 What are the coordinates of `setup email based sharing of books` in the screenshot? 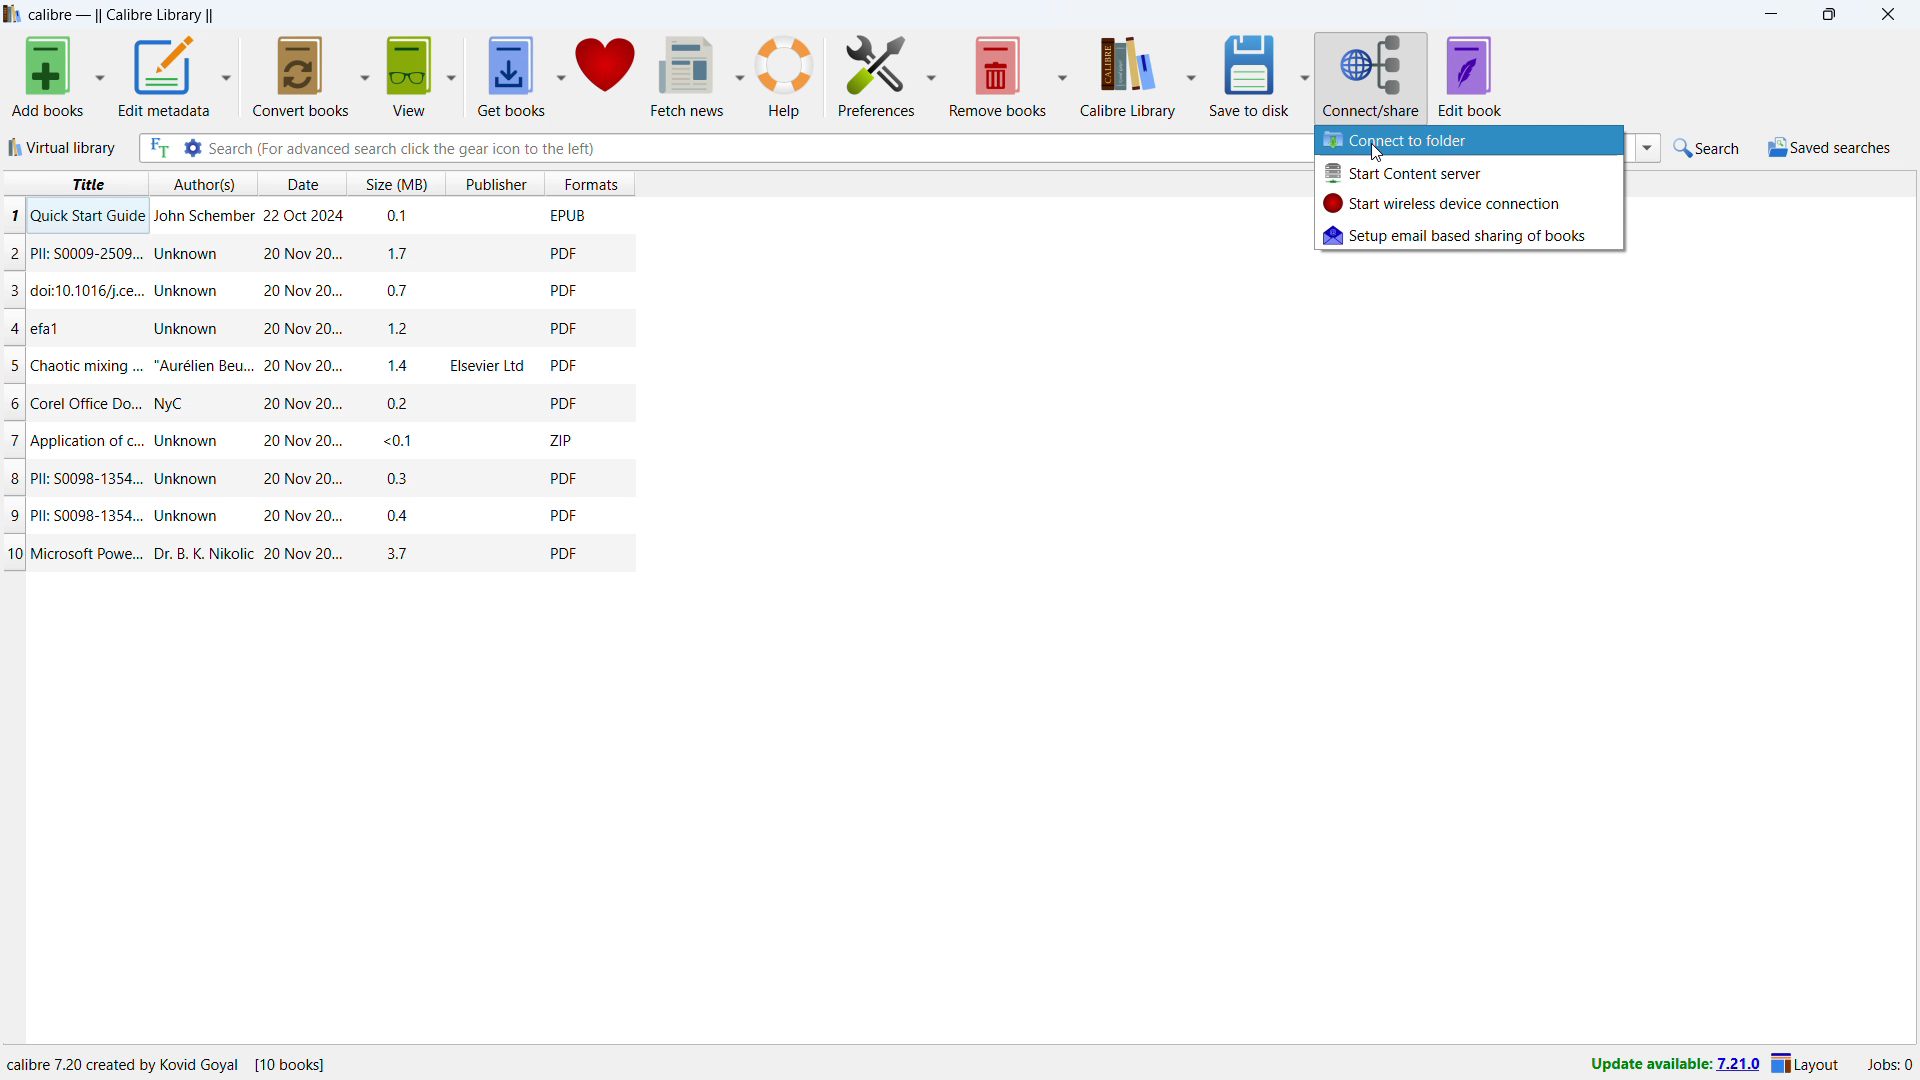 It's located at (1469, 235).